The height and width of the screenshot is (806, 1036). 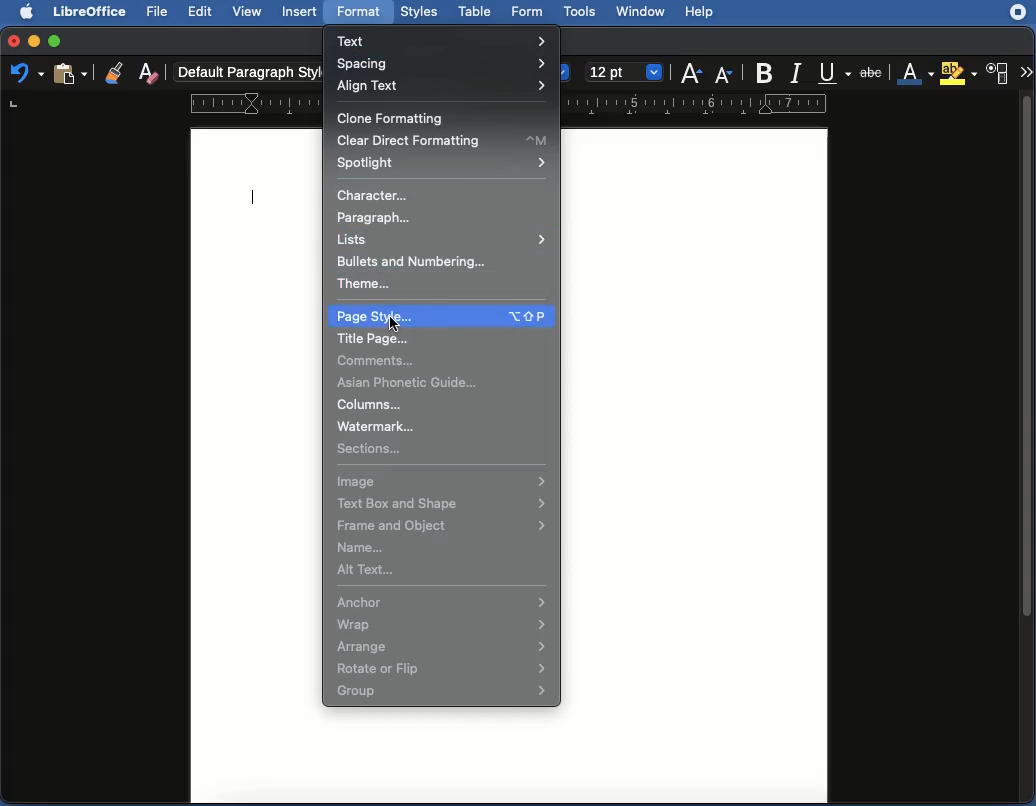 What do you see at coordinates (360, 13) in the screenshot?
I see `format` at bounding box center [360, 13].